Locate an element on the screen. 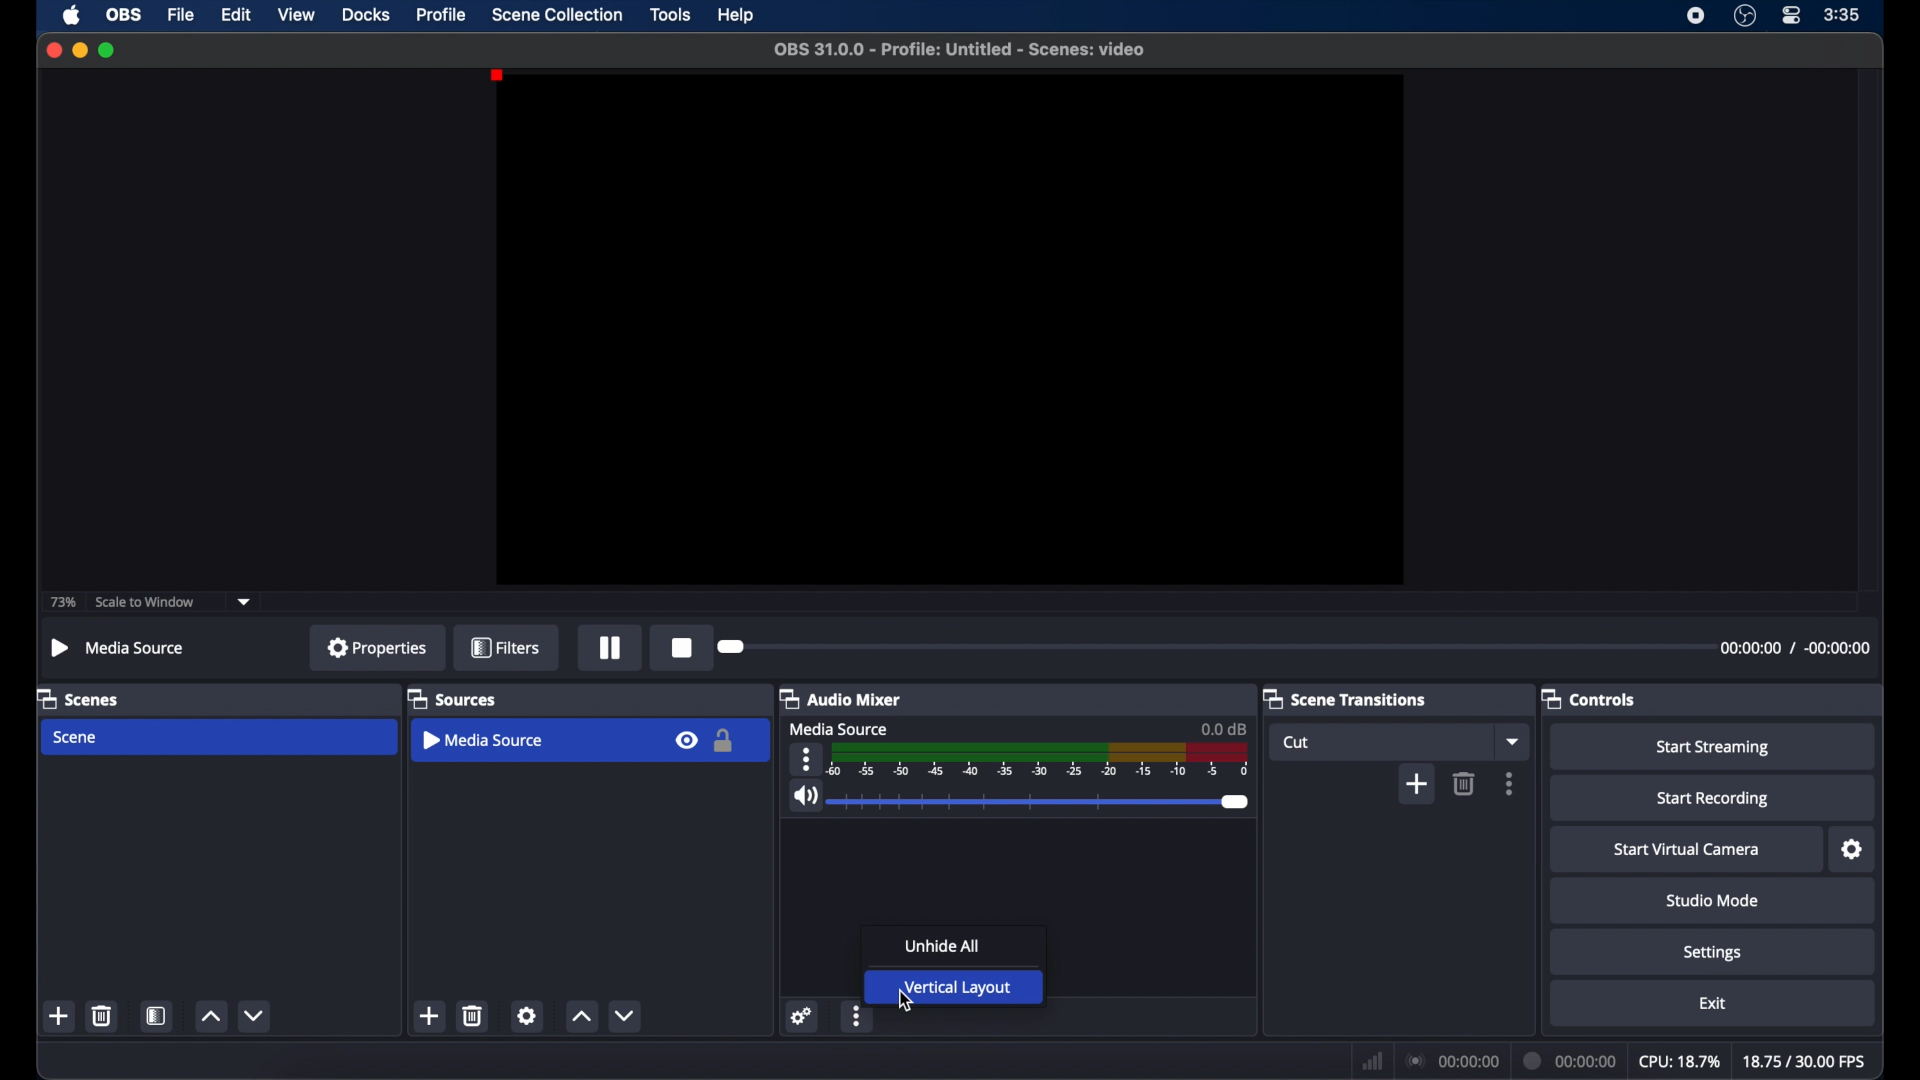 Image resolution: width=1920 pixels, height=1080 pixels. timeline scale is located at coordinates (1037, 760).